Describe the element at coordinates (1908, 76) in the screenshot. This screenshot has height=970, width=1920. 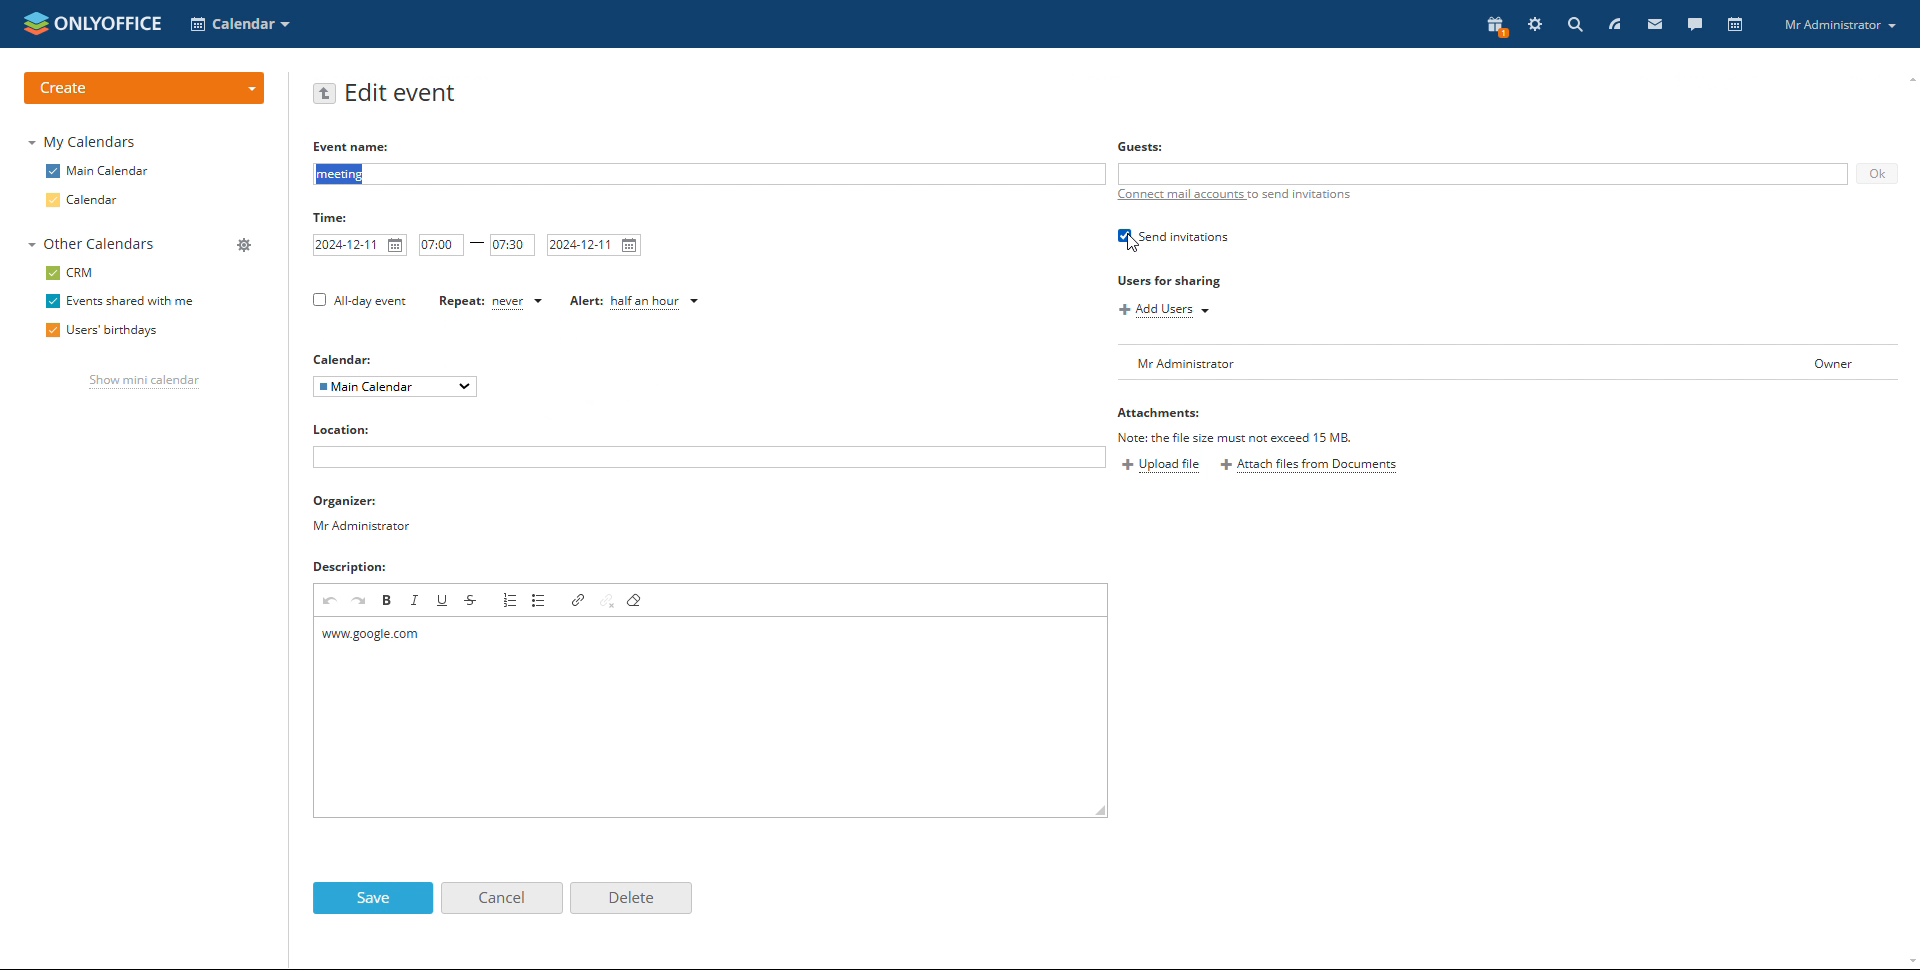
I see `scroll up` at that location.